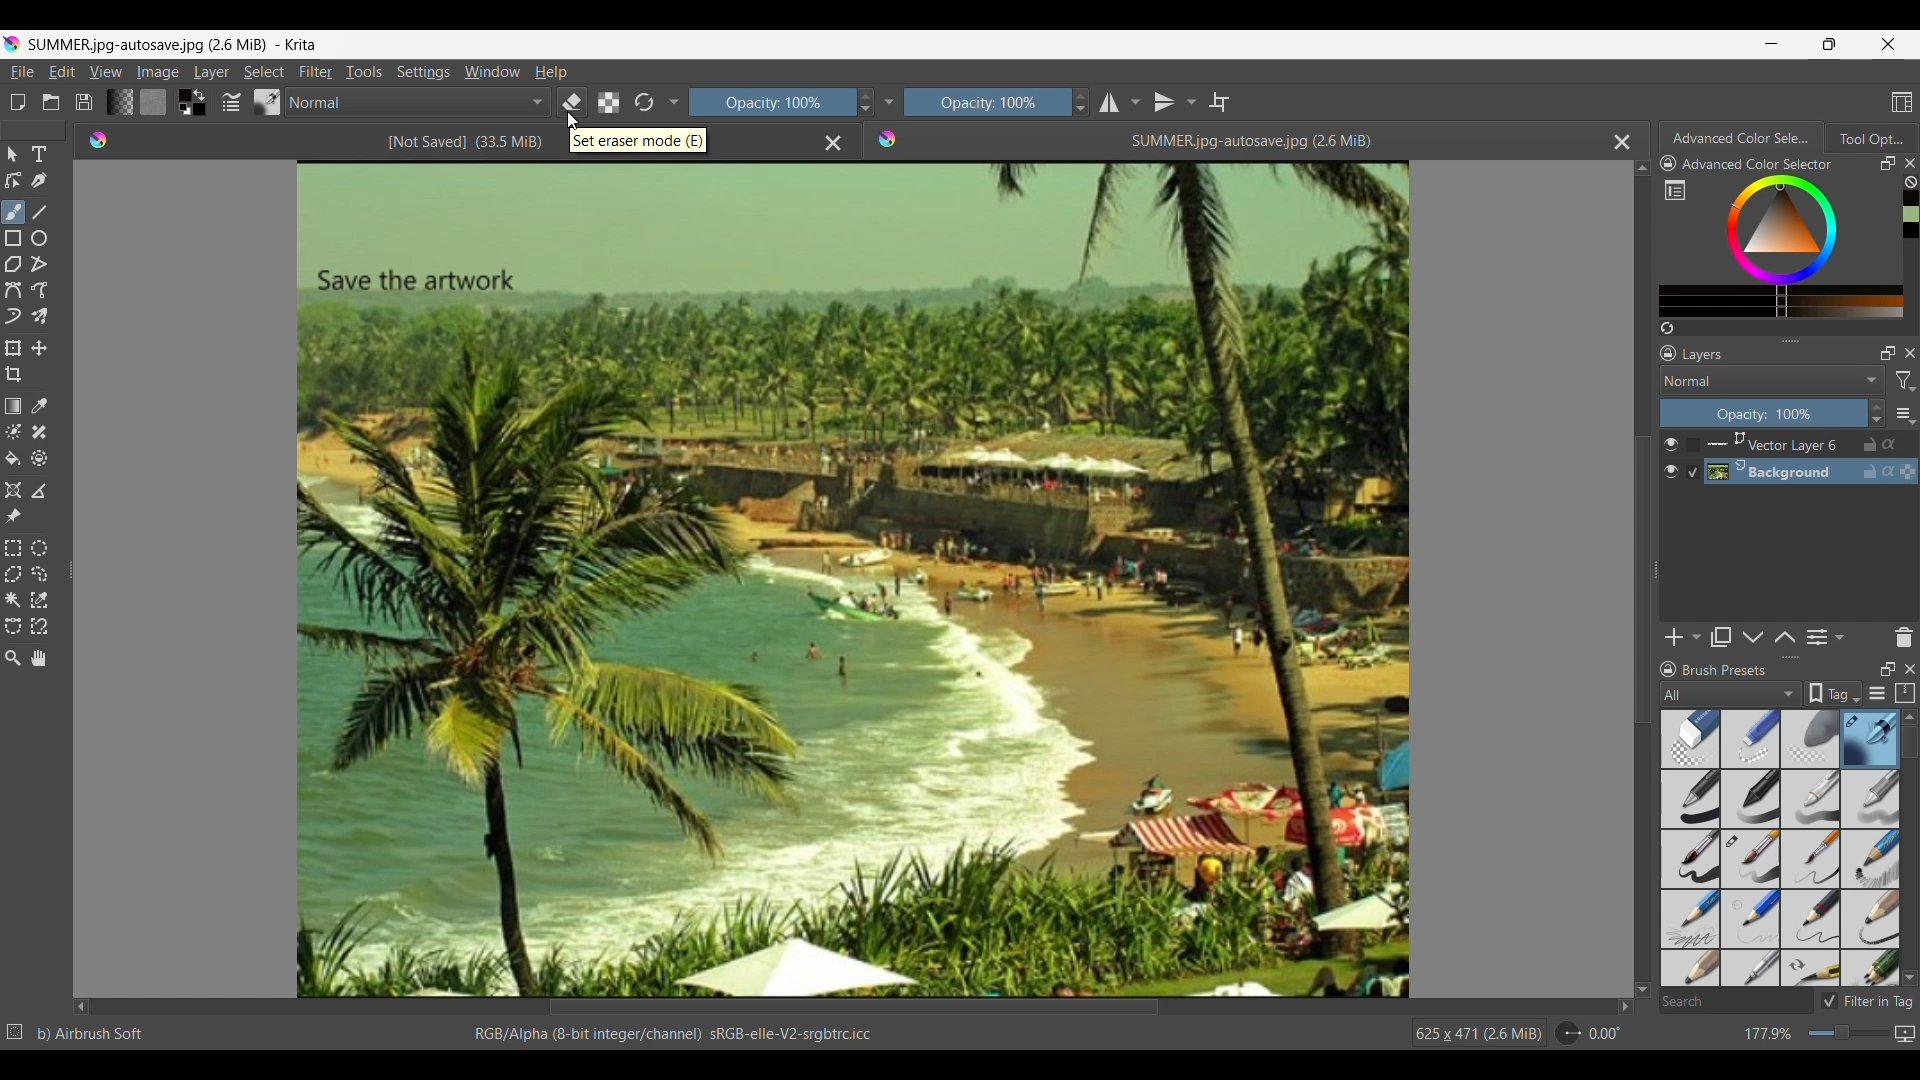 The height and width of the screenshot is (1080, 1920). Describe the element at coordinates (1829, 44) in the screenshot. I see `Show interface in a smaller tab` at that location.